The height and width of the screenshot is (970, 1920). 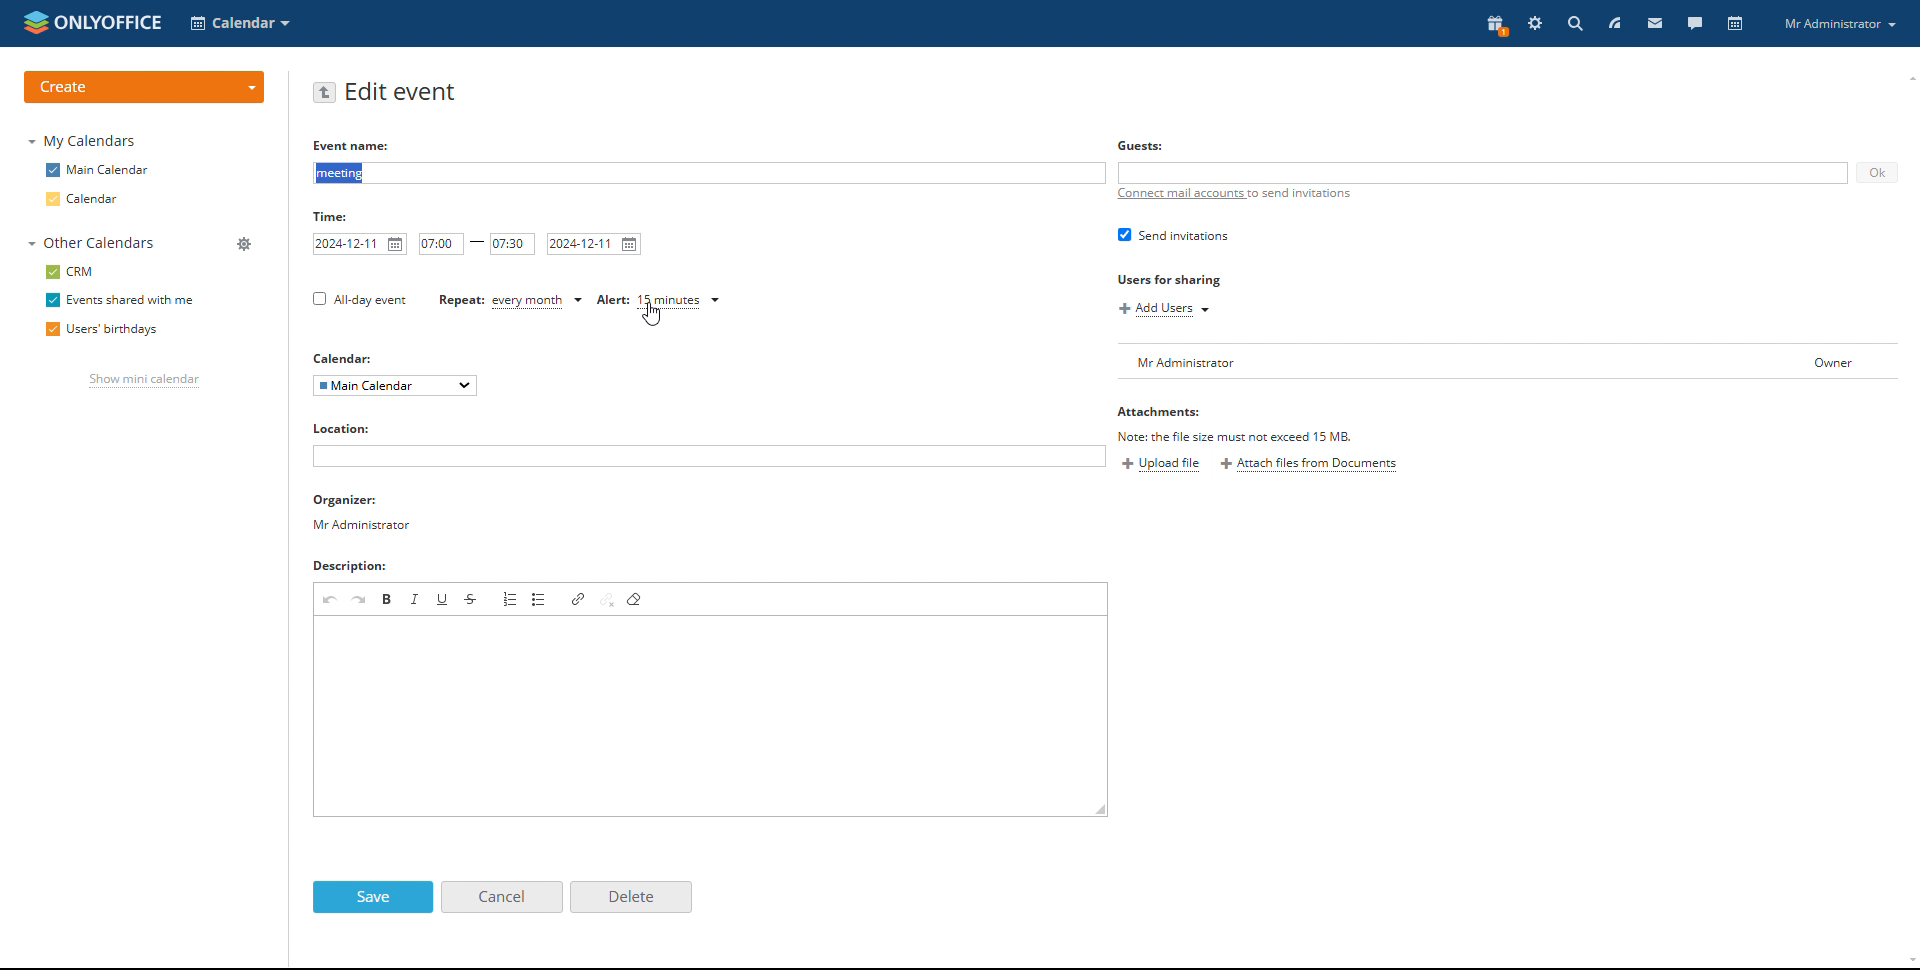 I want to click on end time, so click(x=512, y=245).